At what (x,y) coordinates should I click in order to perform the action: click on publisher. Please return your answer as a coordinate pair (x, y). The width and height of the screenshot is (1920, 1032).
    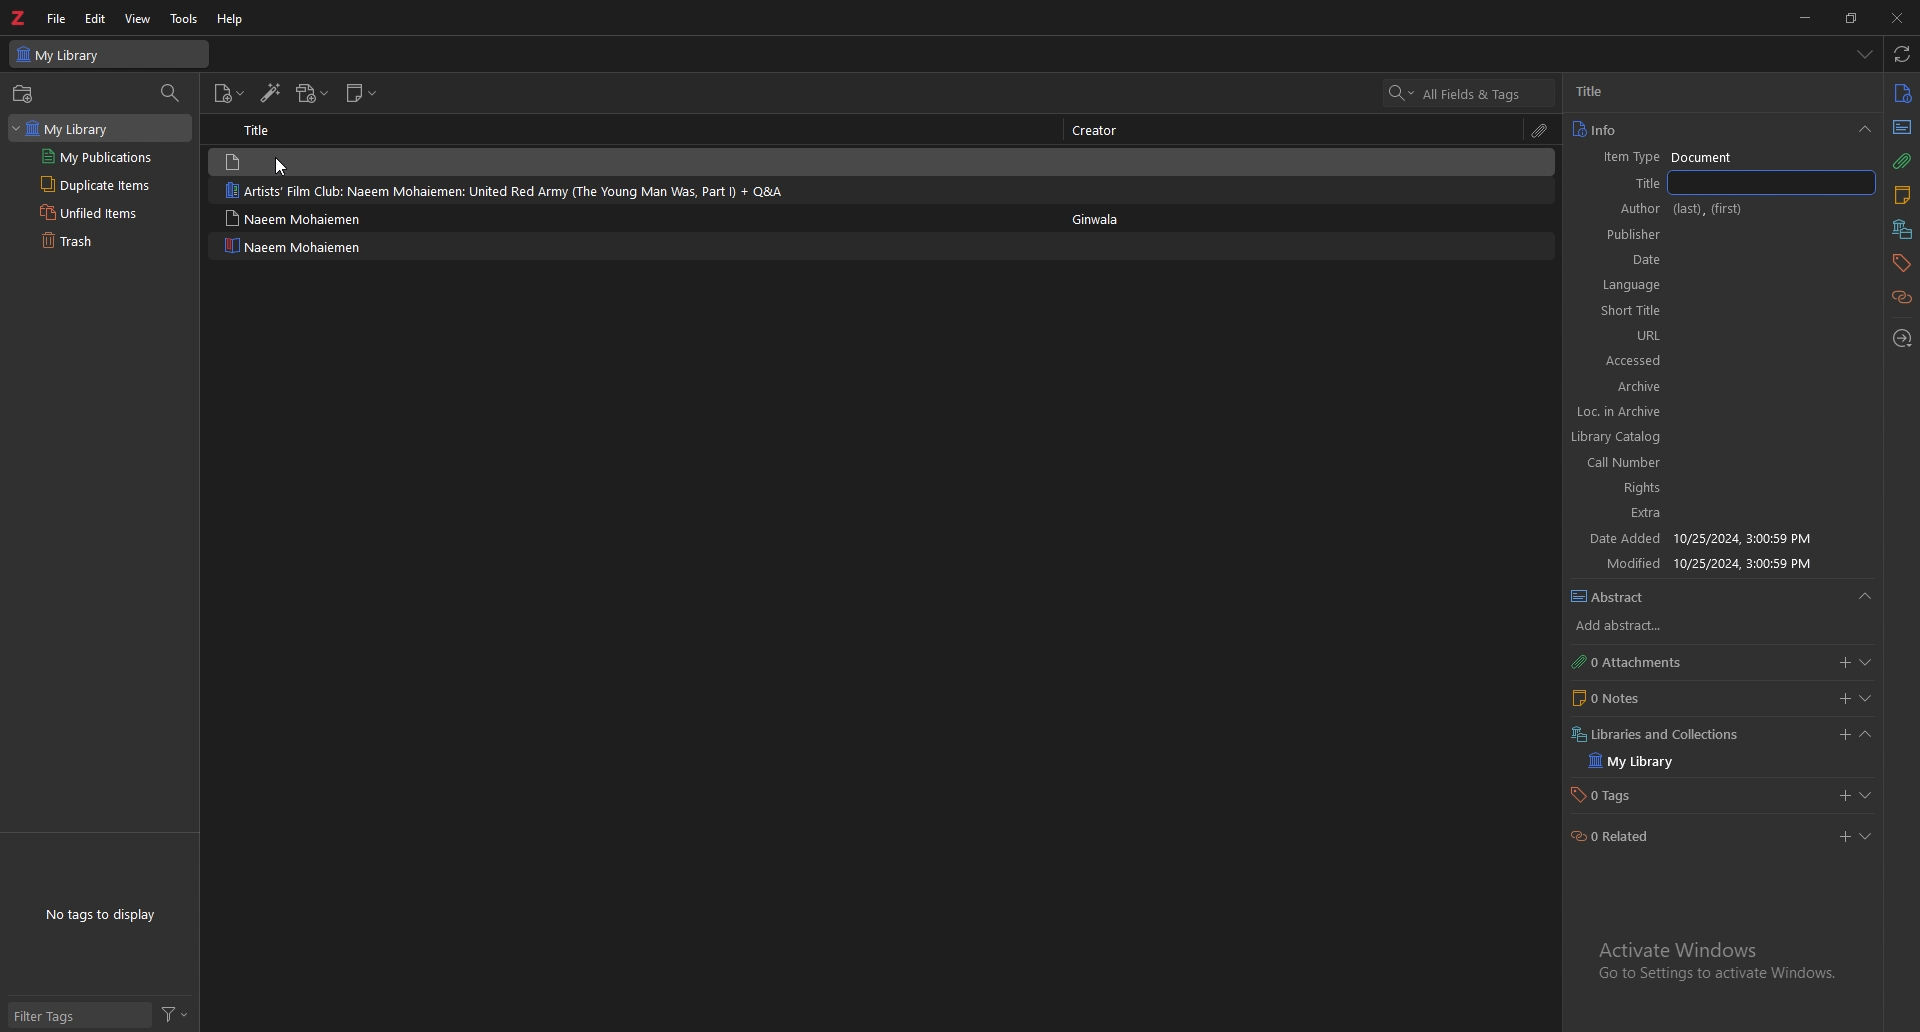
    Looking at the image, I should click on (1623, 413).